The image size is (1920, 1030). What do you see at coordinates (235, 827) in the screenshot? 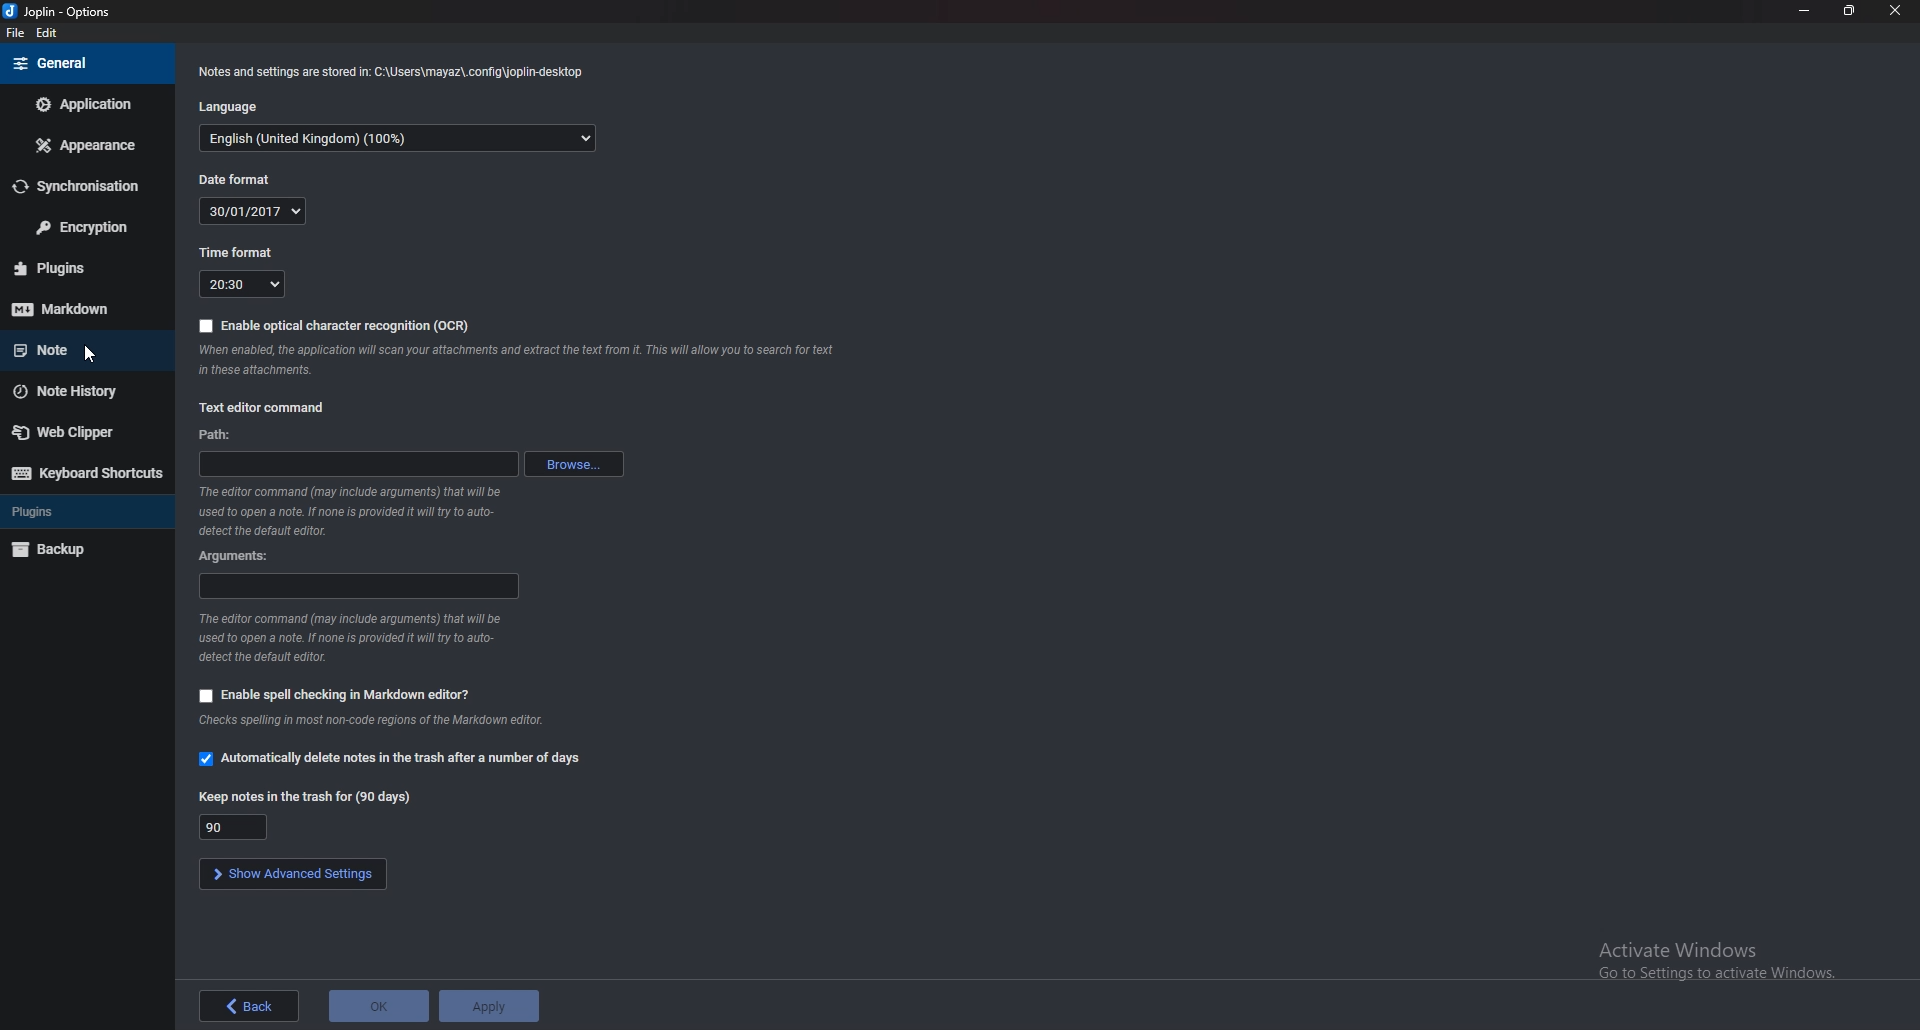
I see `keep notes in the trash for` at bounding box center [235, 827].